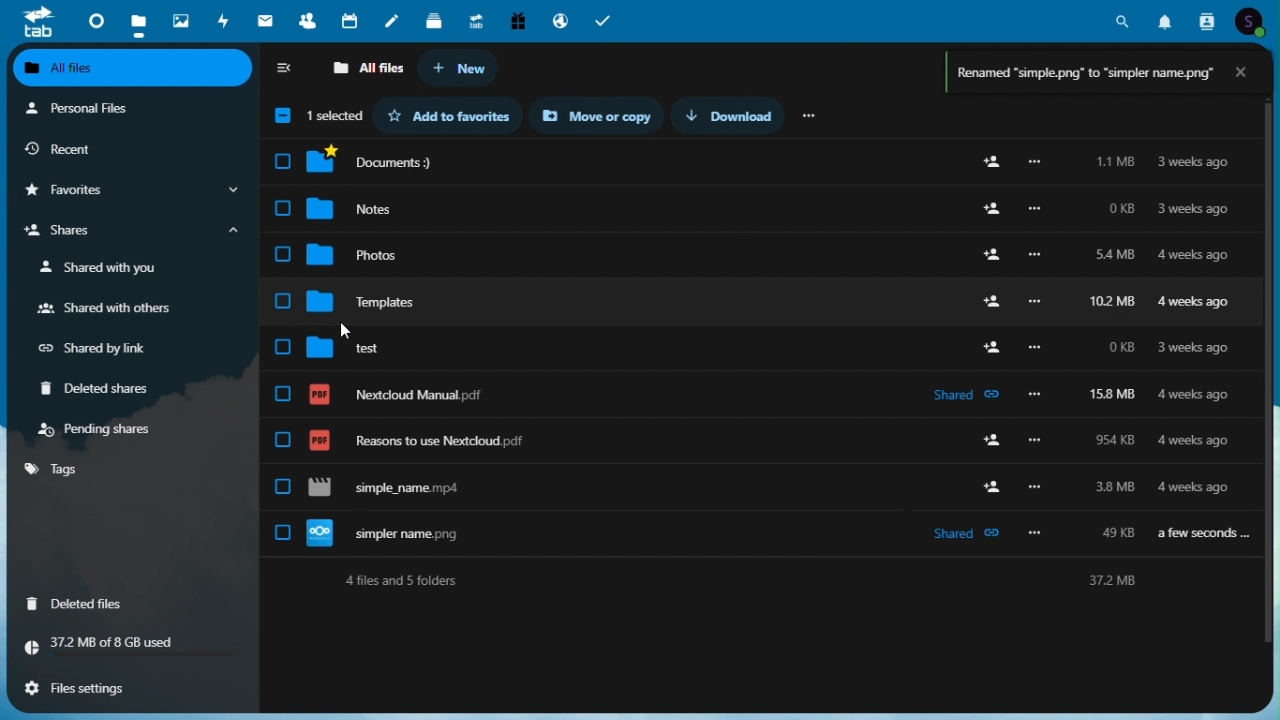 This screenshot has width=1280, height=720. I want to click on Add to favourites, so click(456, 115).